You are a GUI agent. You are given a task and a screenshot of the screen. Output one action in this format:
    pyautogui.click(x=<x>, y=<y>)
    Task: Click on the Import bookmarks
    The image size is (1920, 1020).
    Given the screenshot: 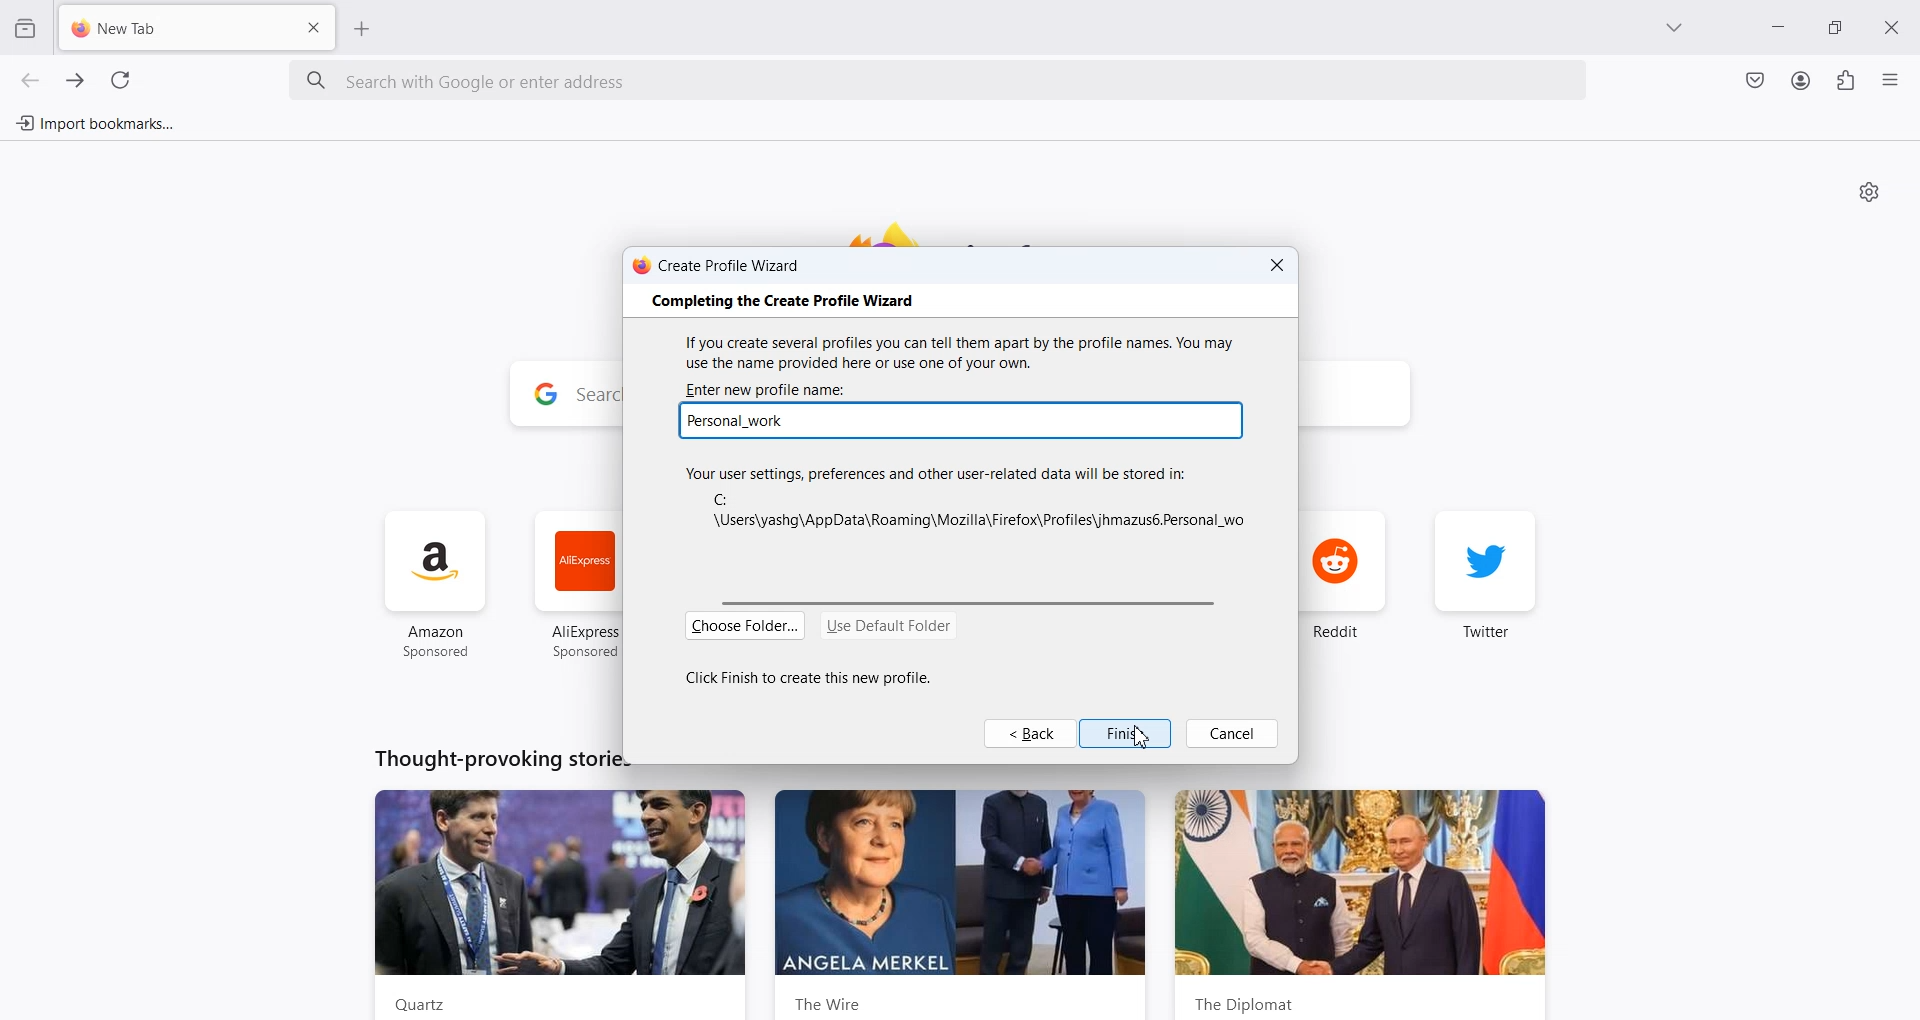 What is the action you would take?
    pyautogui.click(x=95, y=123)
    